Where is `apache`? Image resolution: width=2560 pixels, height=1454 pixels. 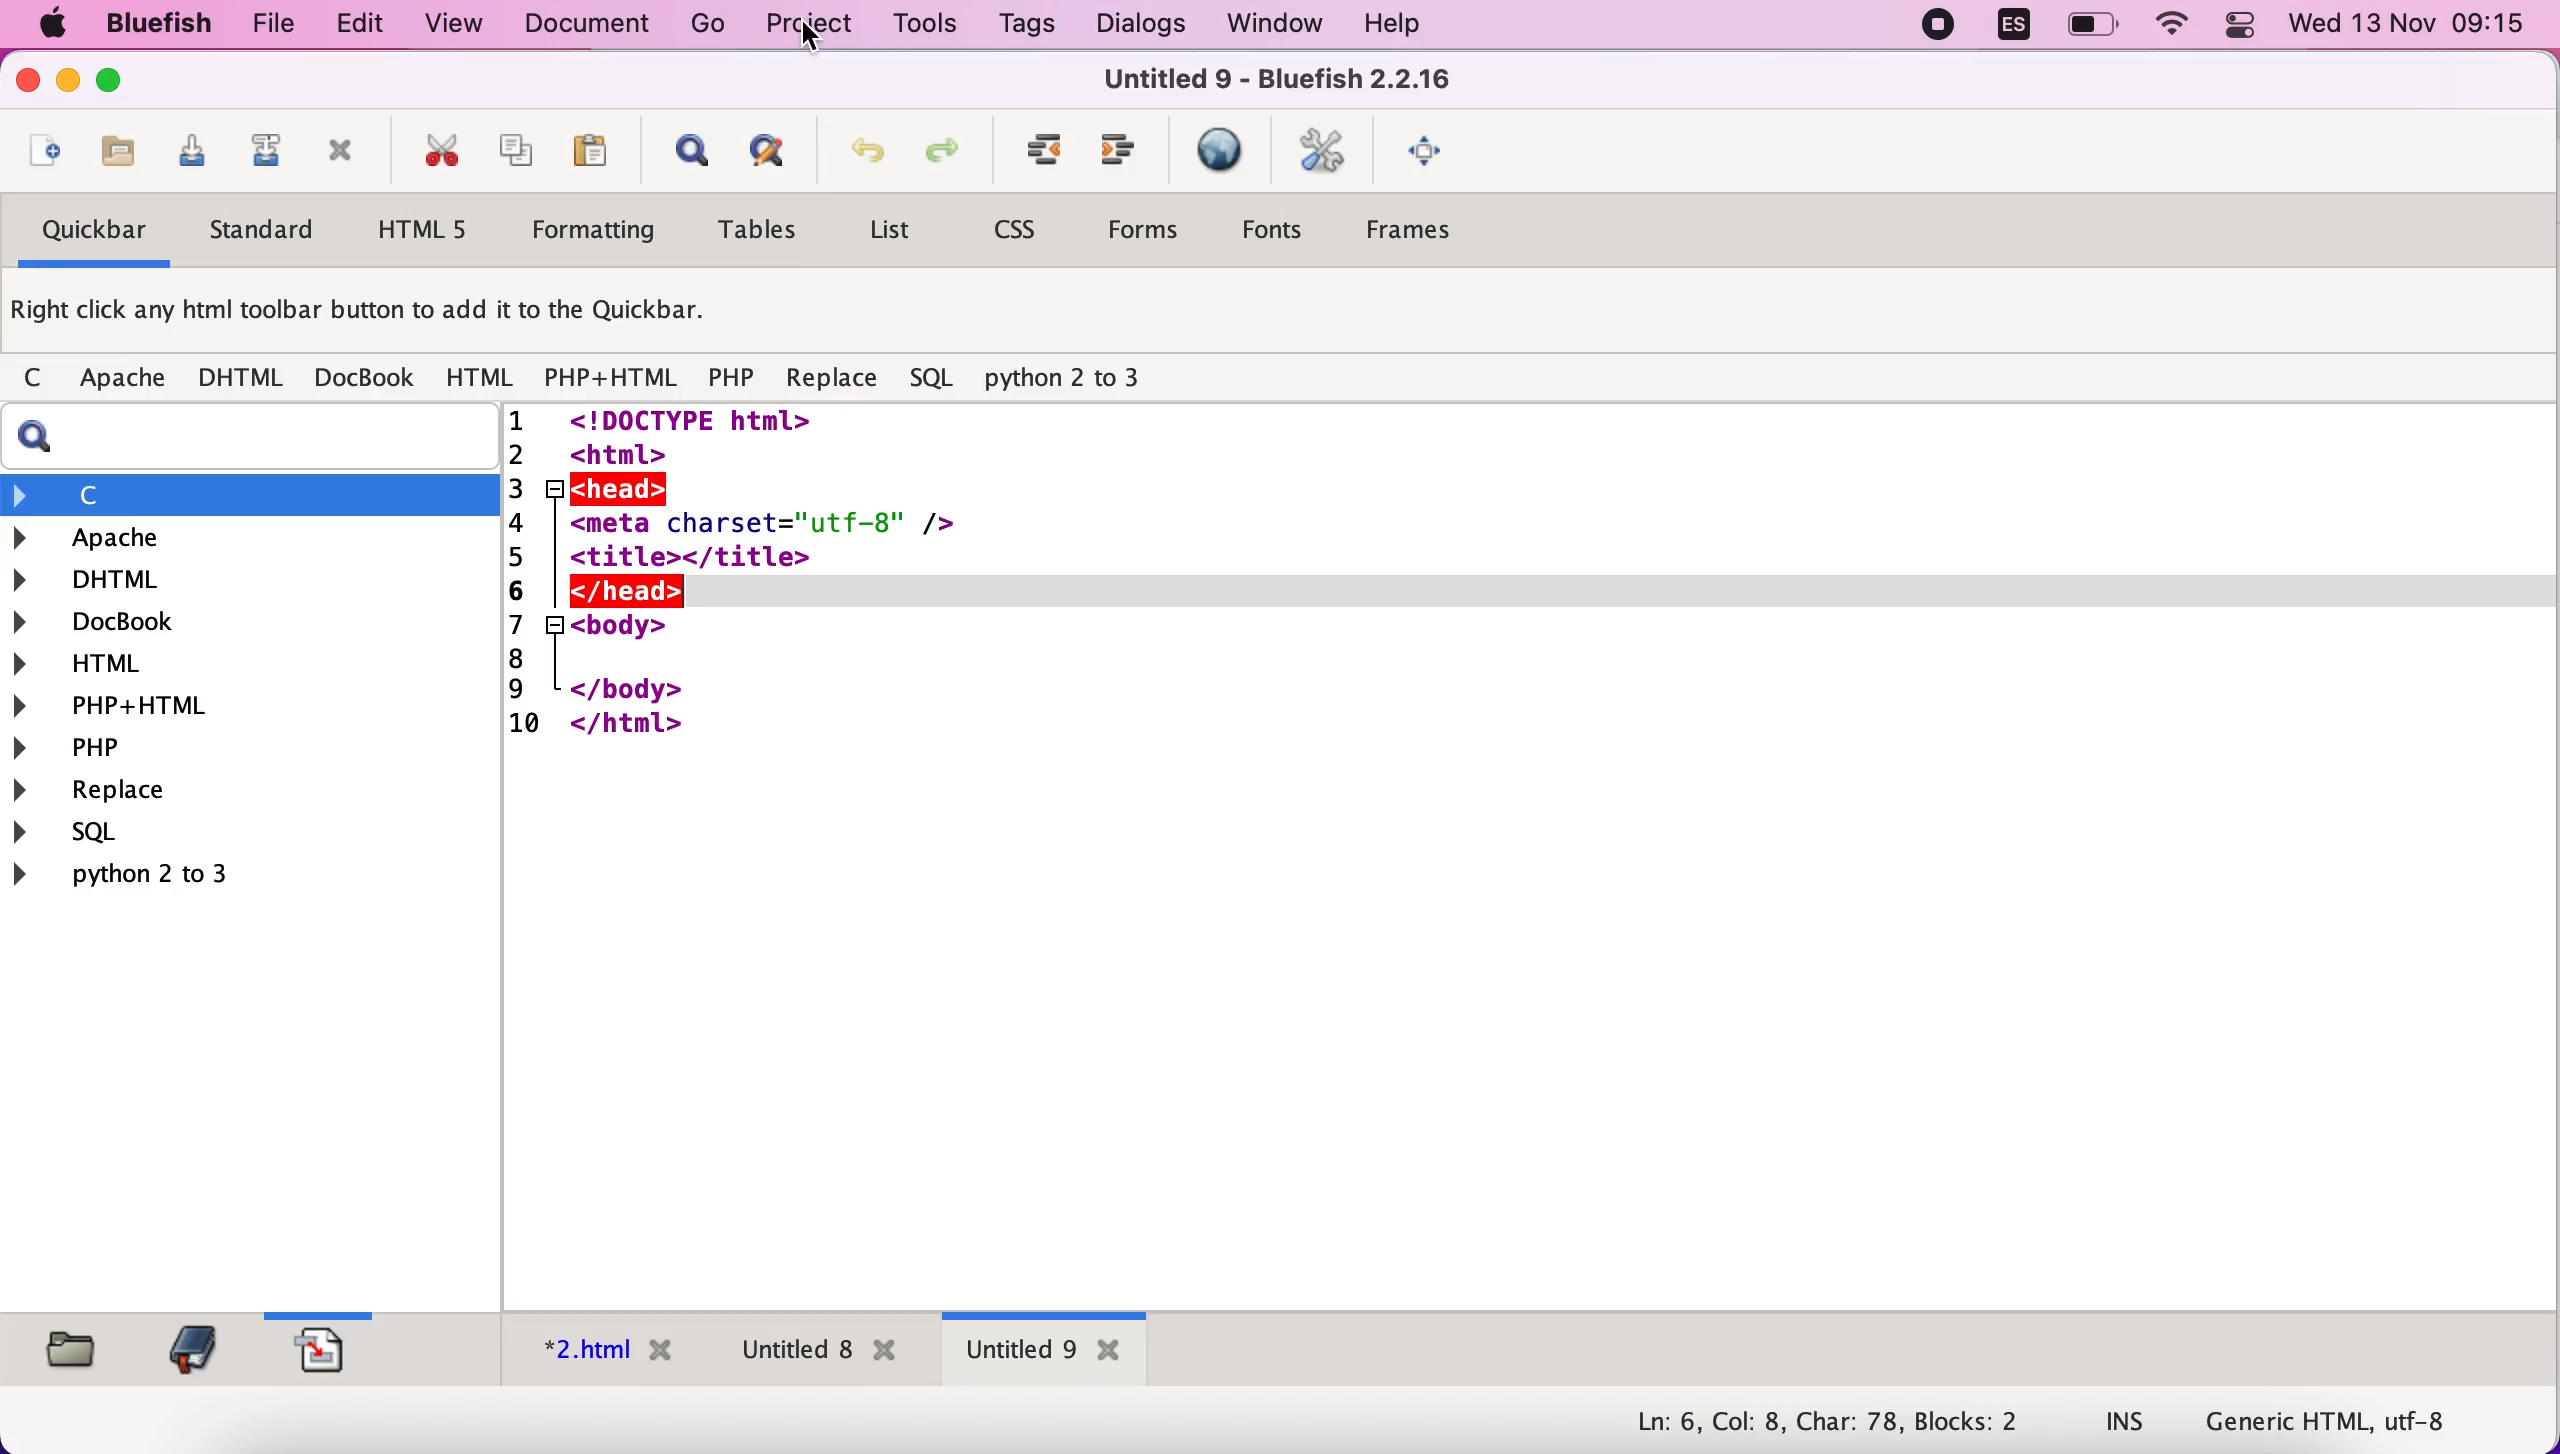
apache is located at coordinates (254, 538).